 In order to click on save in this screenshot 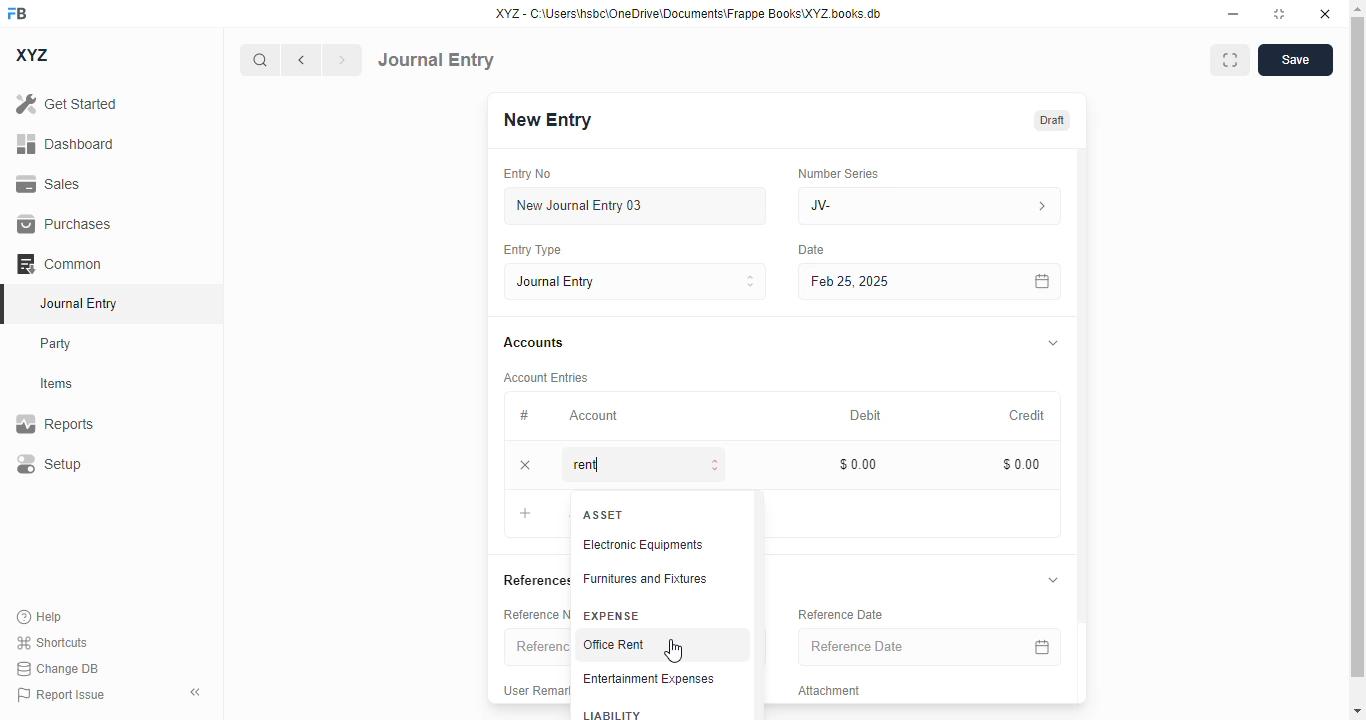, I will do `click(1295, 60)`.